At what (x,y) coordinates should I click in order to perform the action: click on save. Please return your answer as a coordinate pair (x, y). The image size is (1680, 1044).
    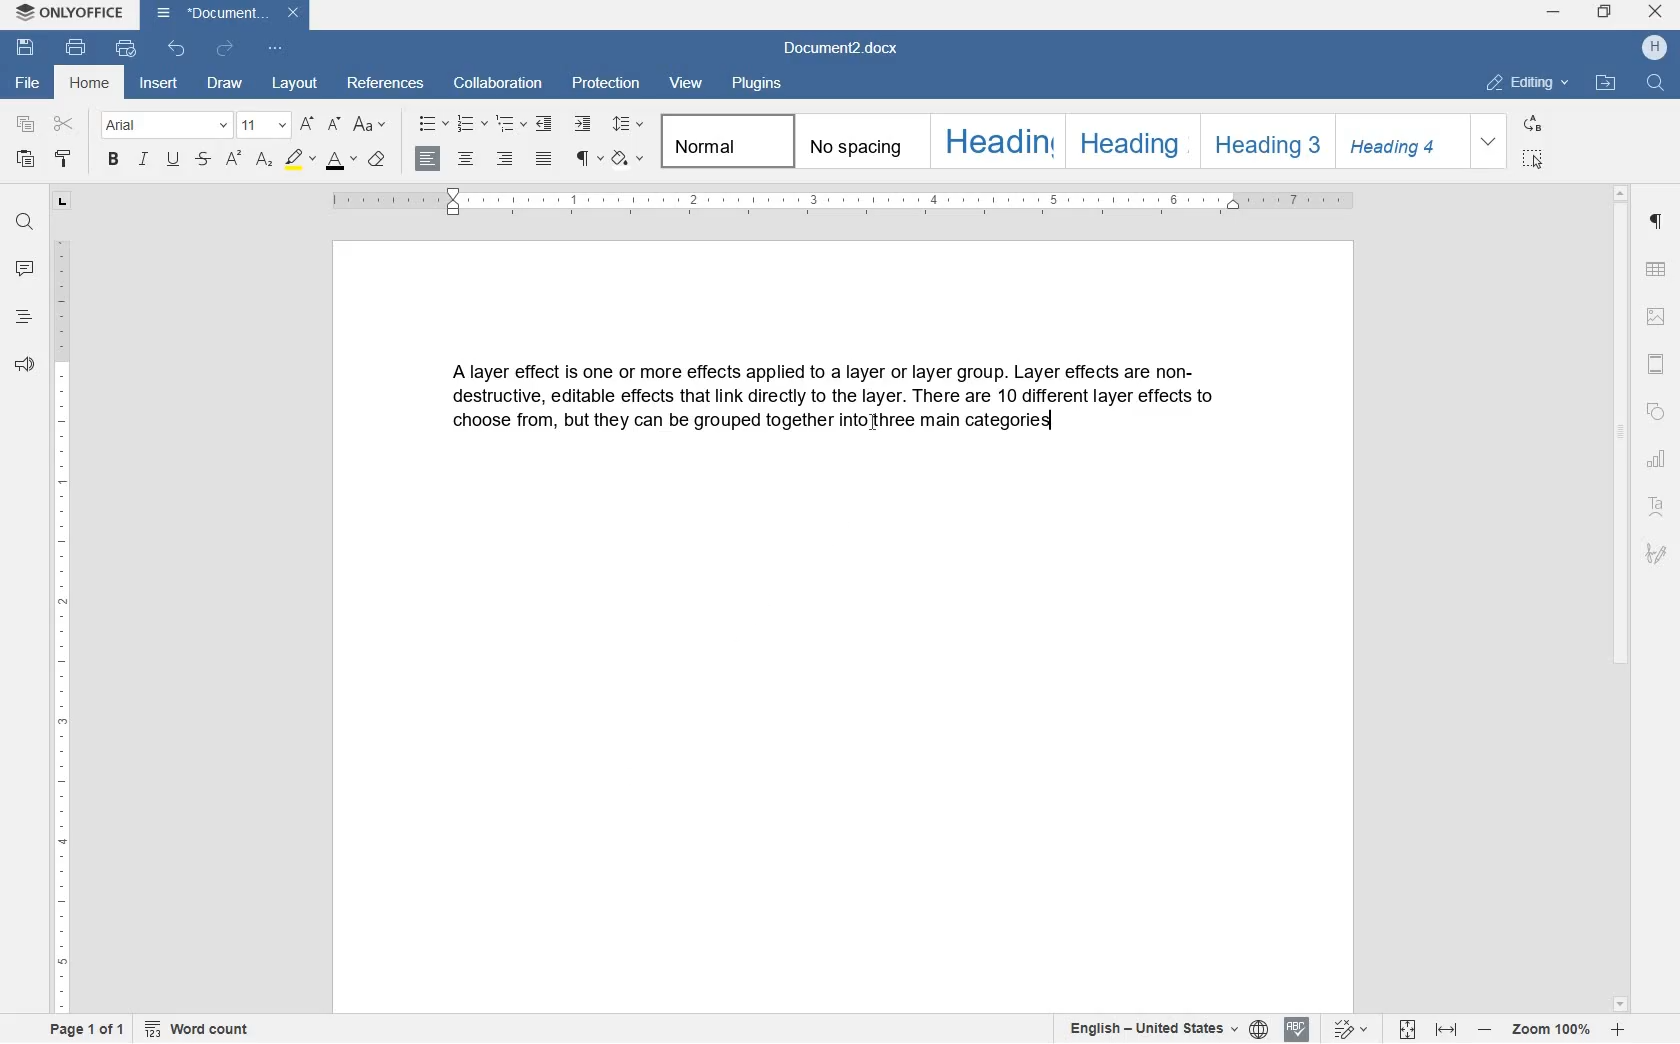
    Looking at the image, I should click on (24, 47).